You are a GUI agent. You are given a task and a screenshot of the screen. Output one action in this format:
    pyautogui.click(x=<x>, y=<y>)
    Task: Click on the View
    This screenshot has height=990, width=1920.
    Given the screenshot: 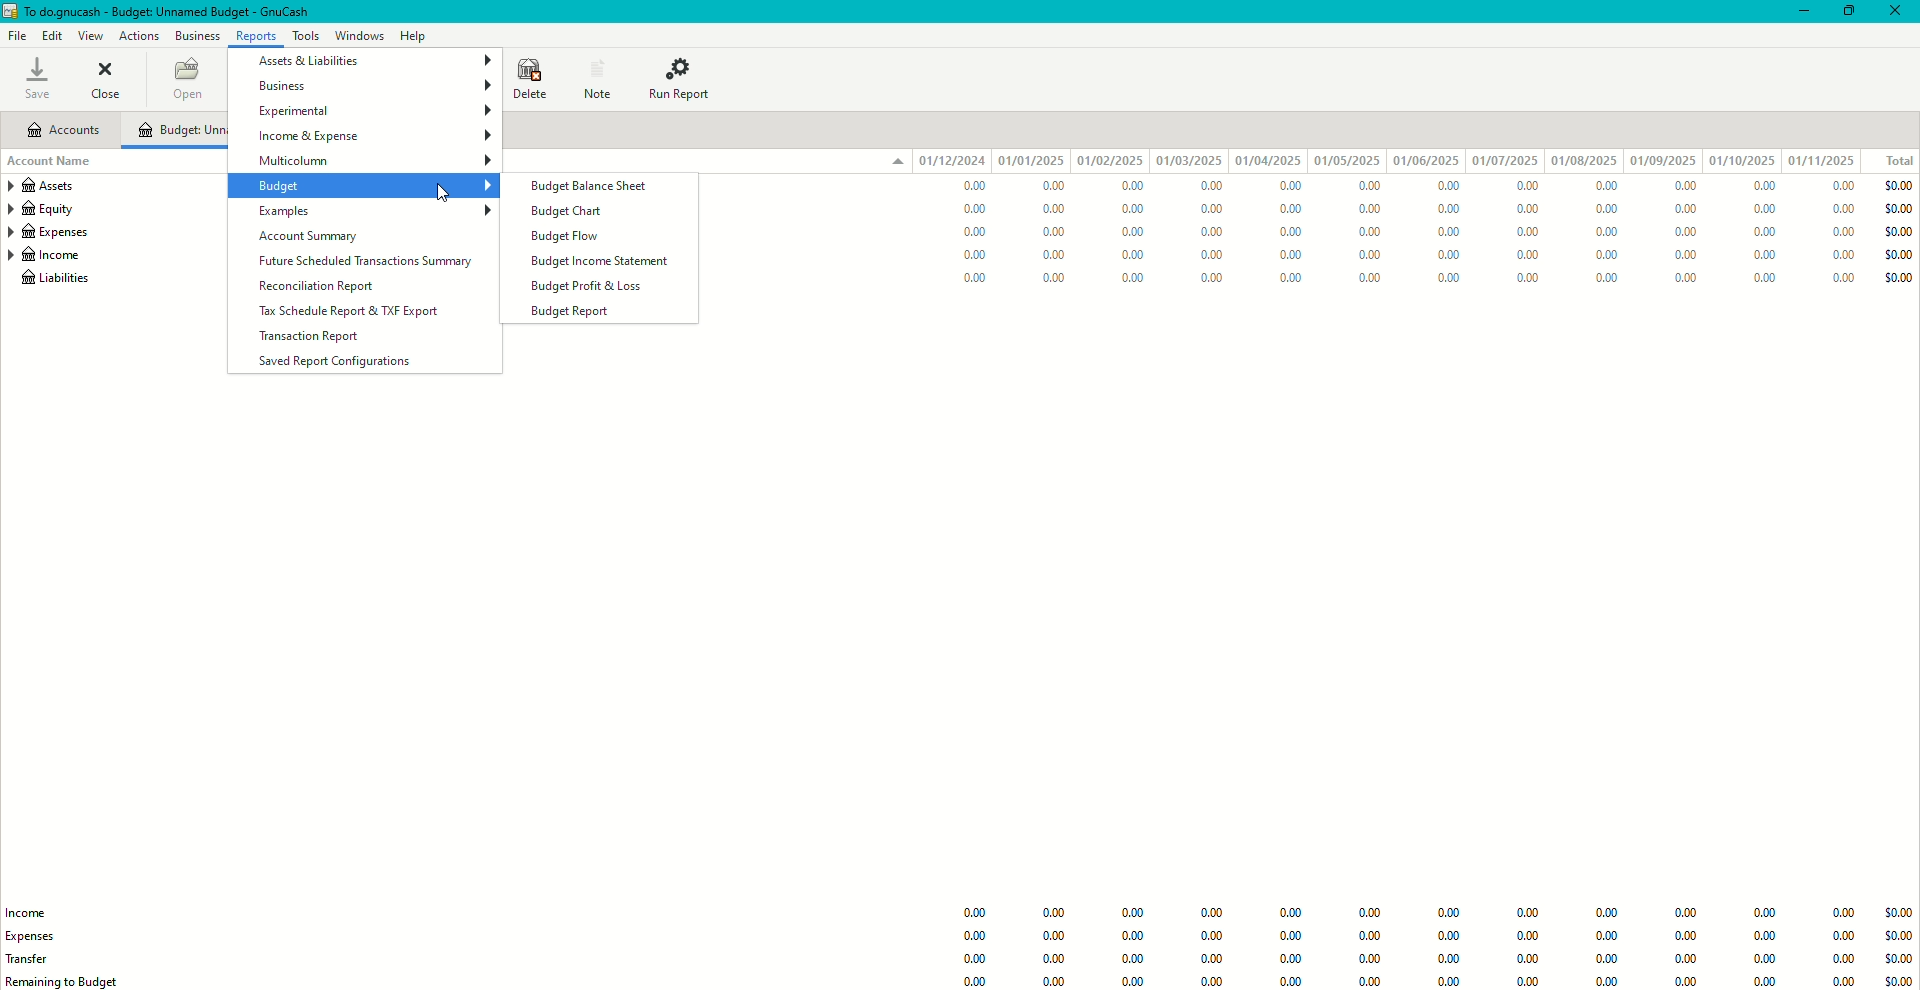 What is the action you would take?
    pyautogui.click(x=90, y=36)
    